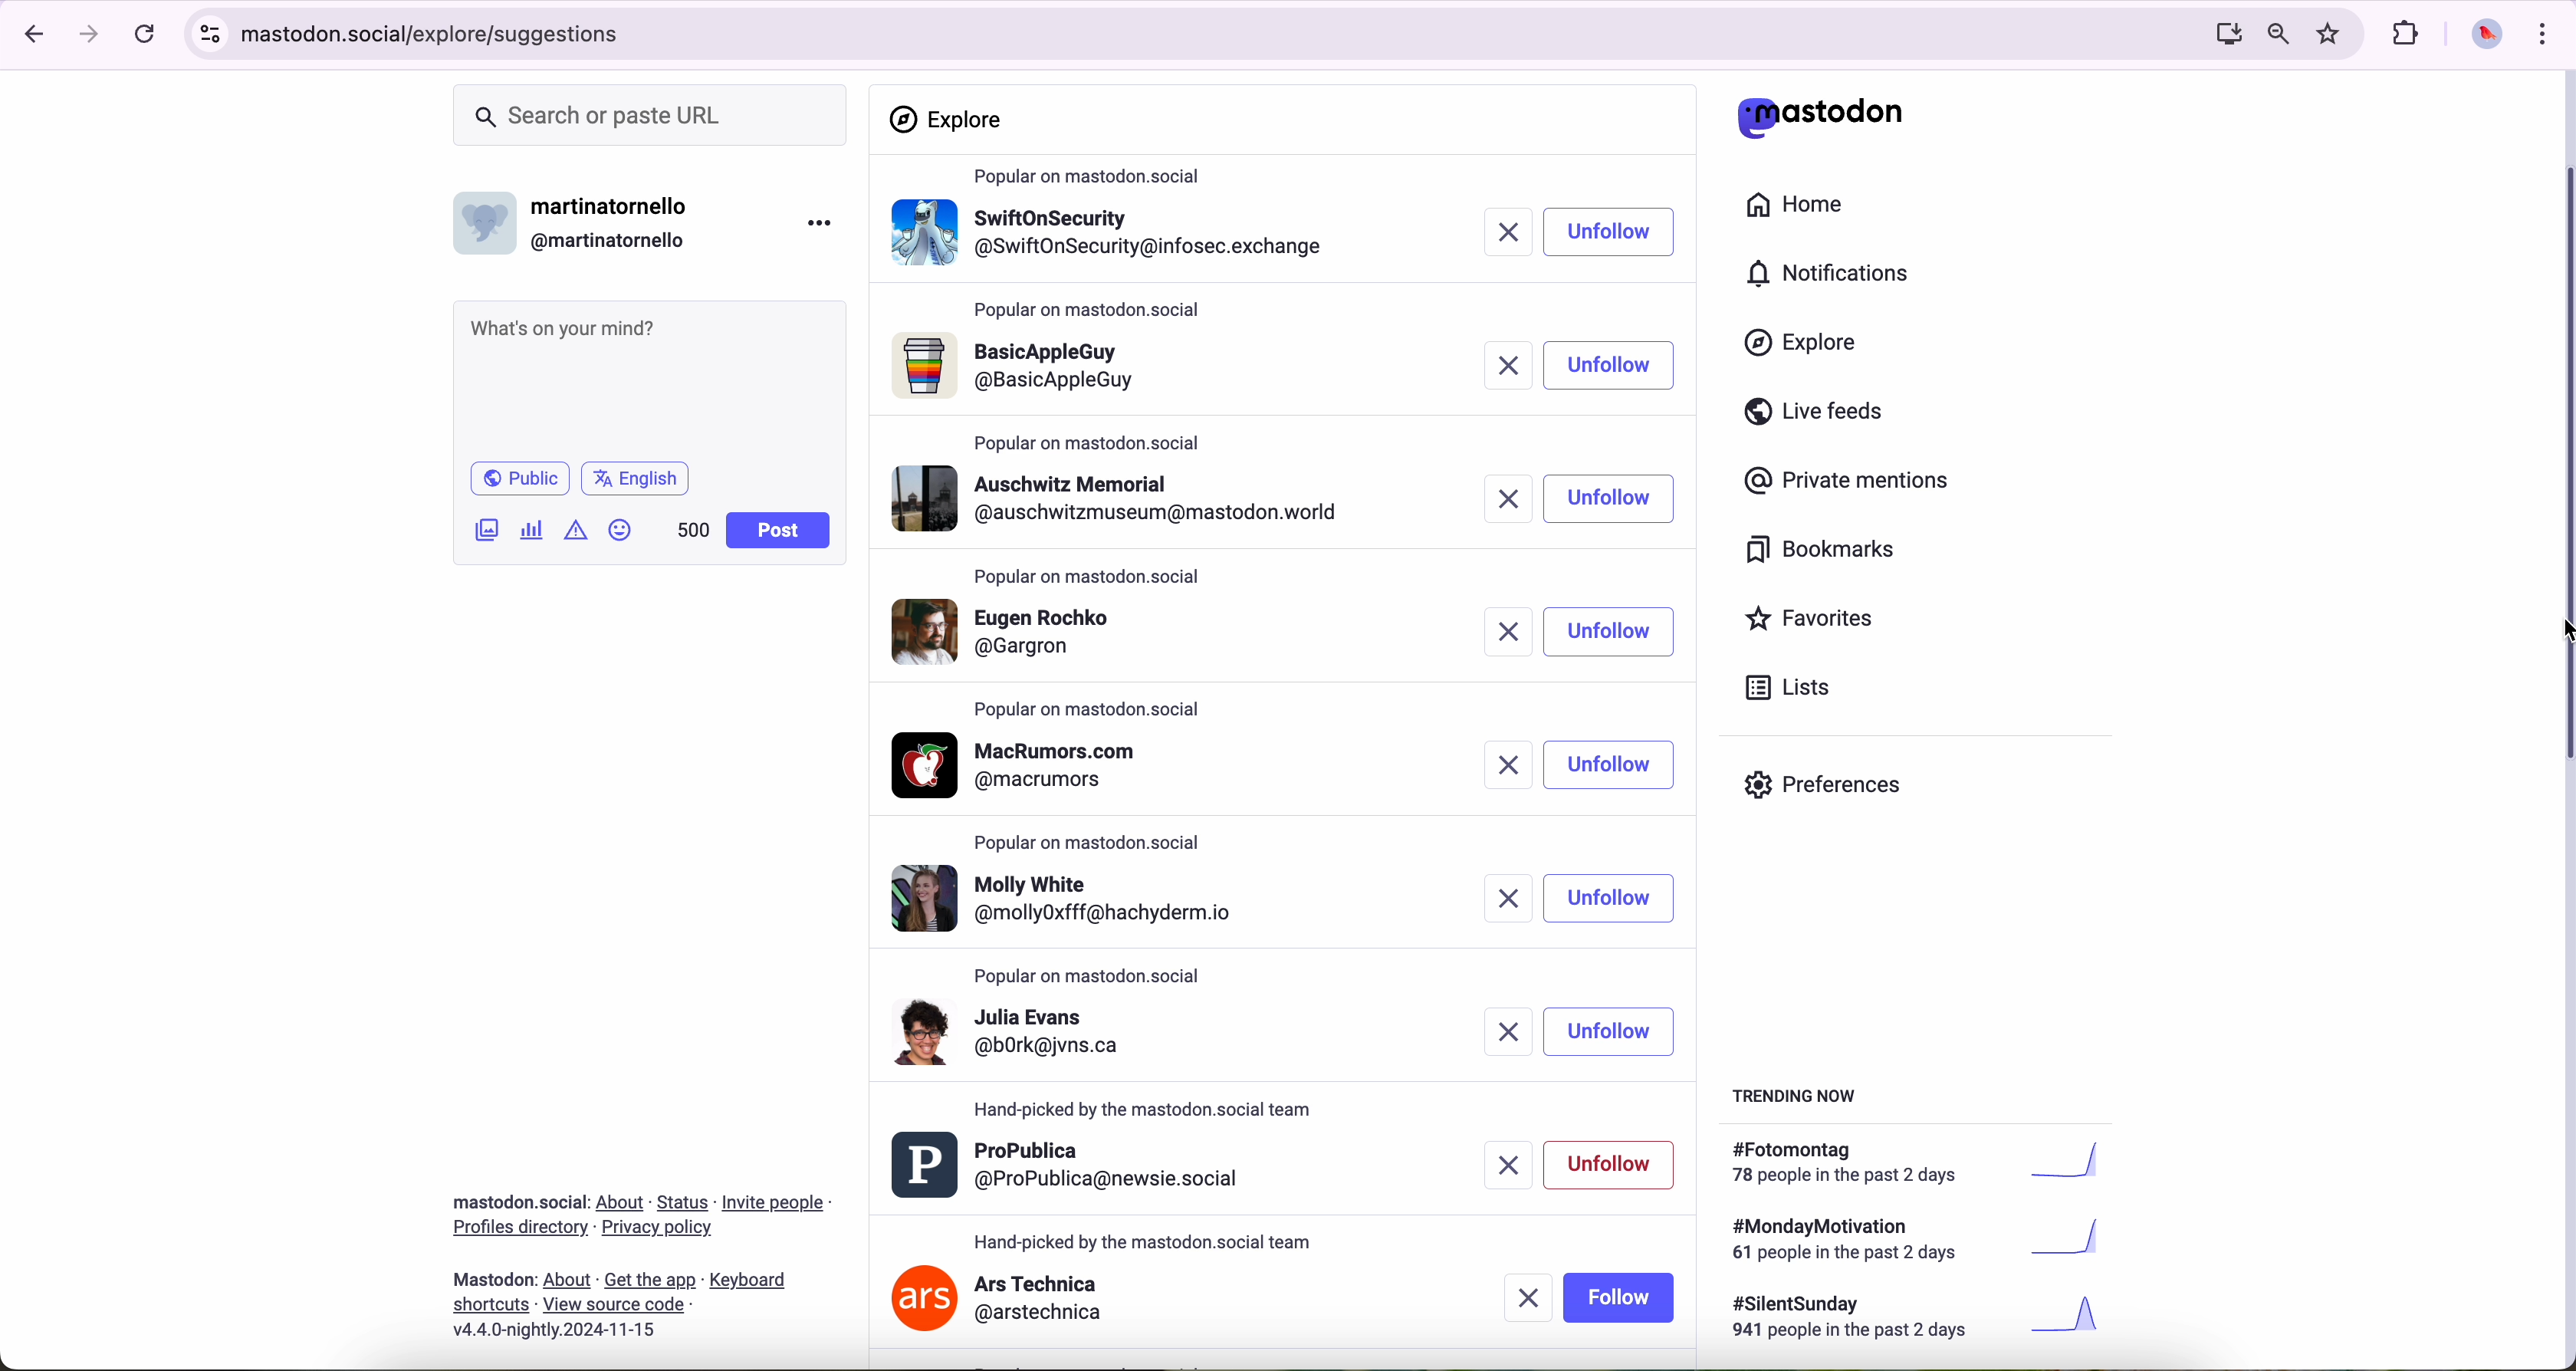 This screenshot has height=1371, width=2576. Describe the element at coordinates (1930, 1163) in the screenshot. I see `#fotomontag` at that location.